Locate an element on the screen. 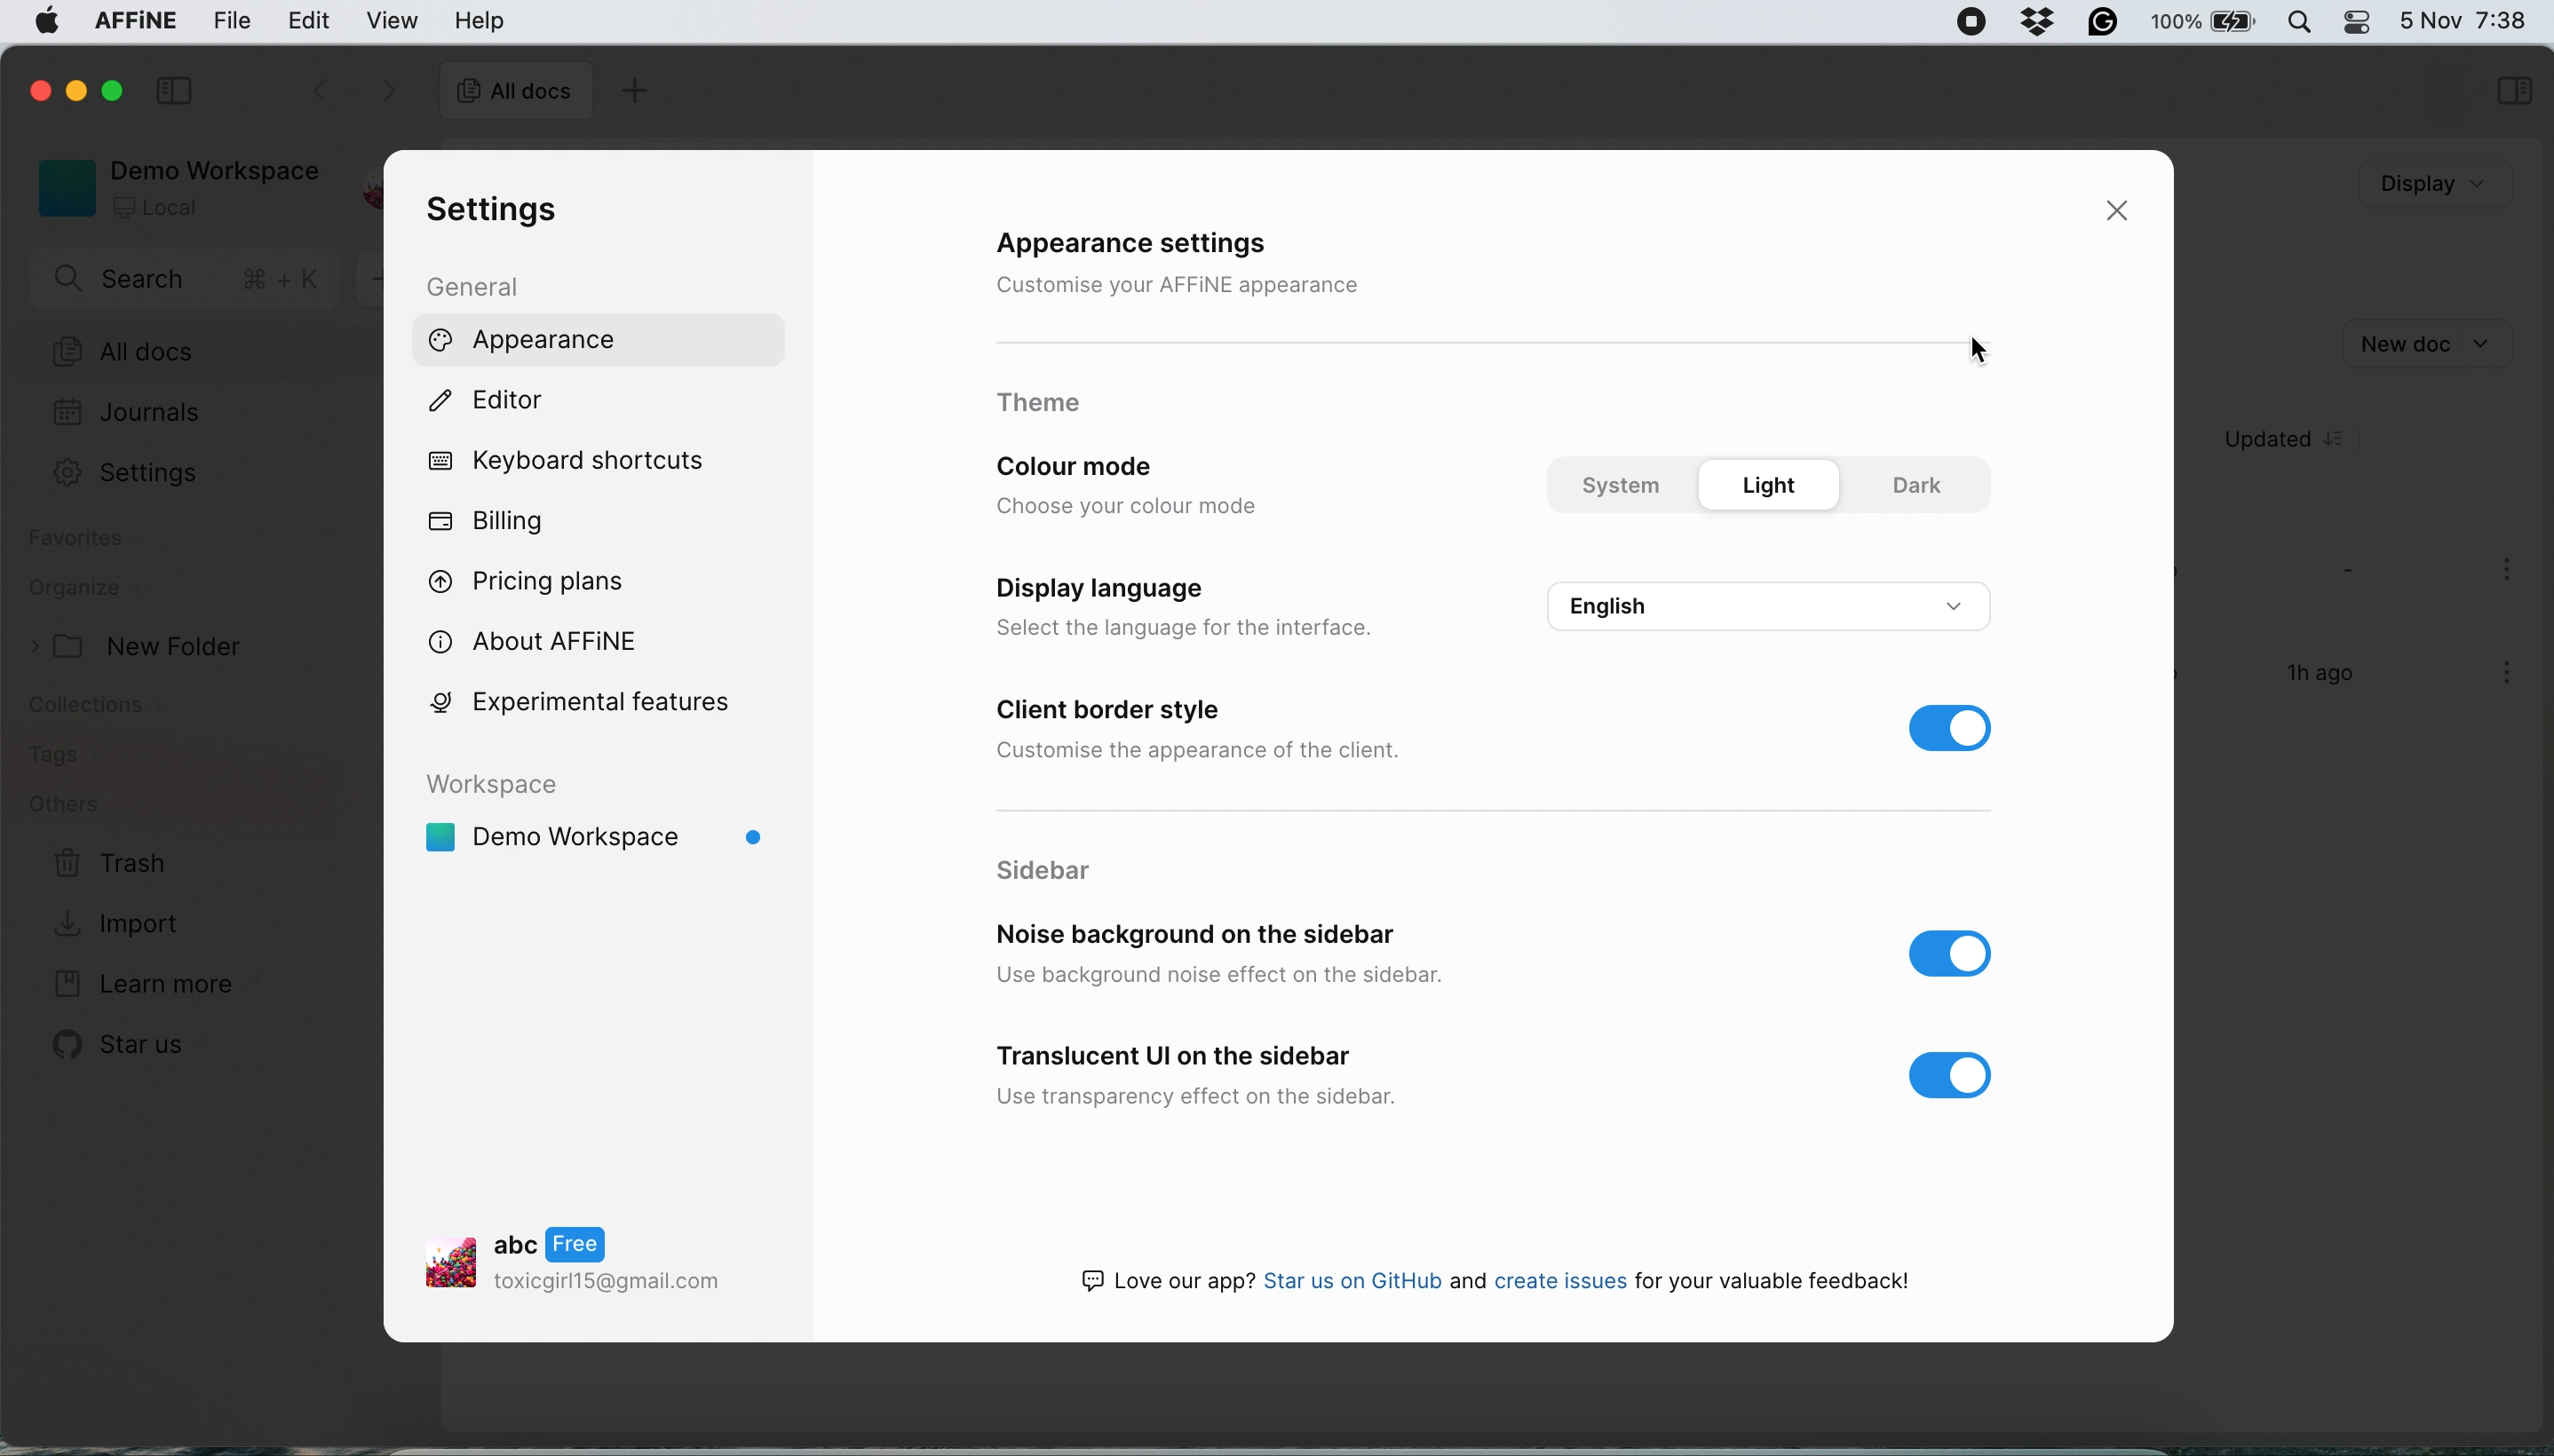 This screenshot has width=2554, height=1456. close is located at coordinates (2116, 209).